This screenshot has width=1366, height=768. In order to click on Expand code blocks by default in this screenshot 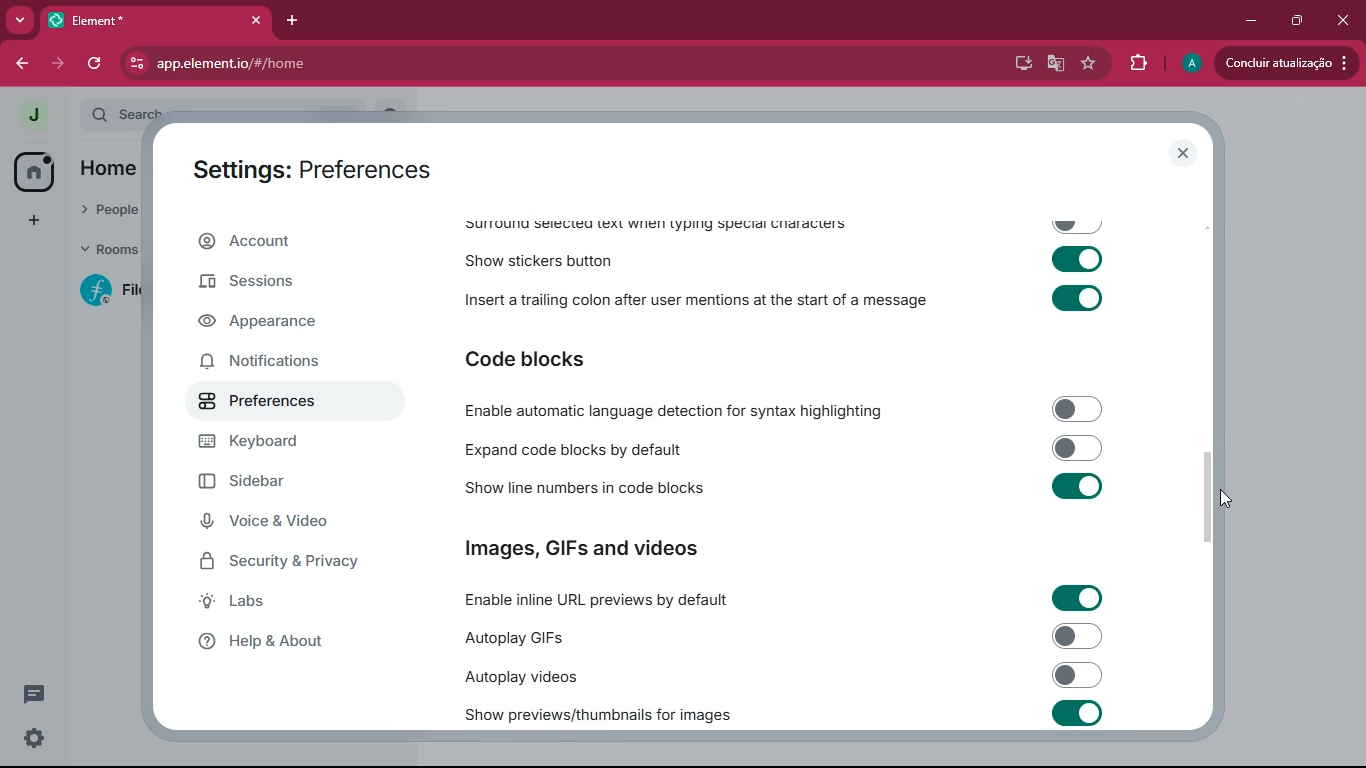, I will do `click(780, 448)`.